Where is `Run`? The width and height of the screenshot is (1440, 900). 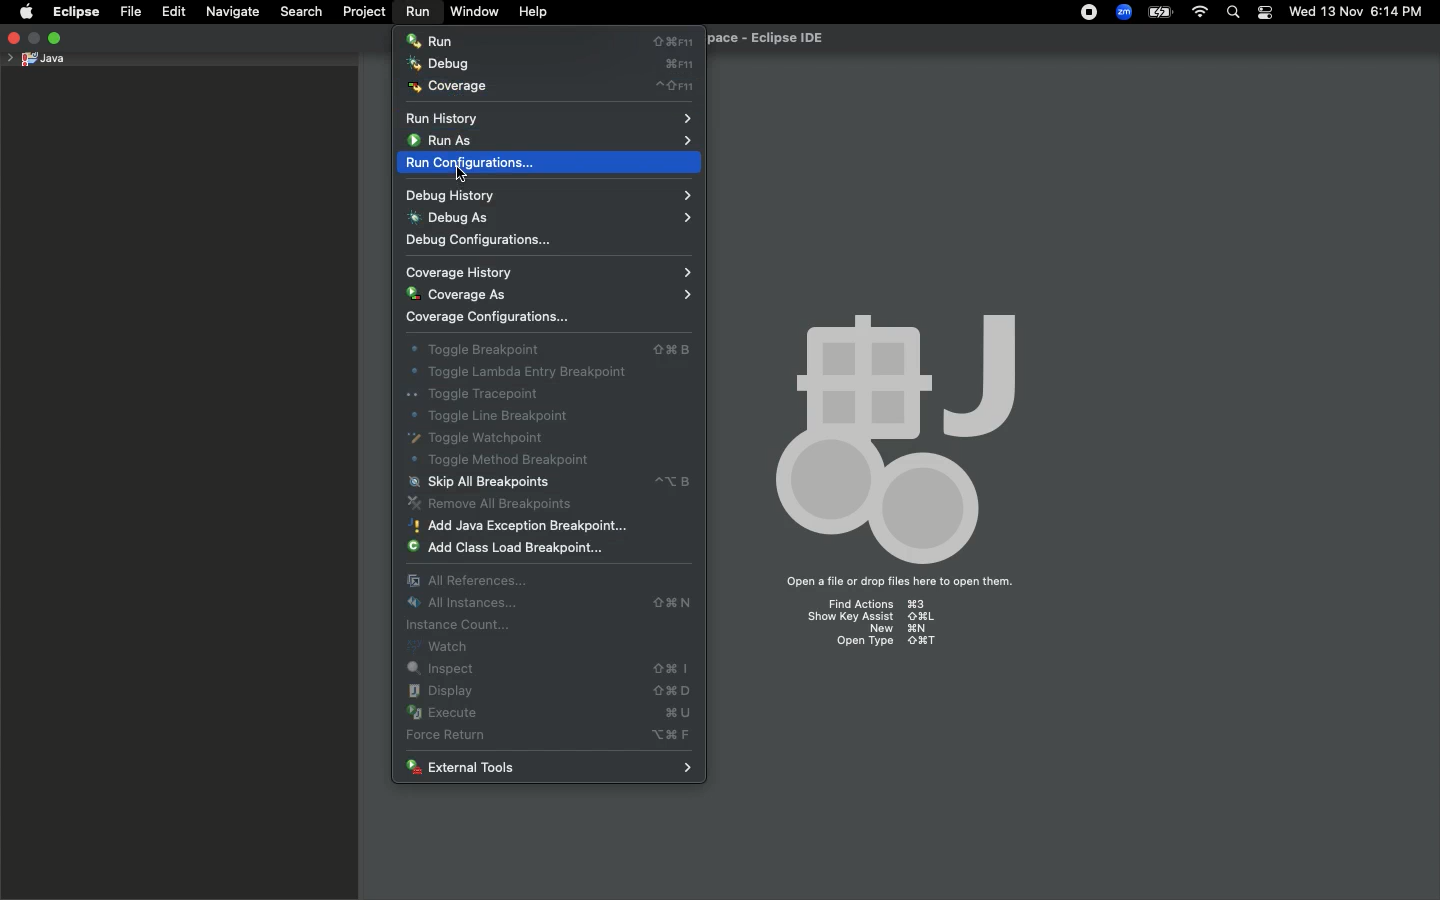
Run is located at coordinates (416, 15).